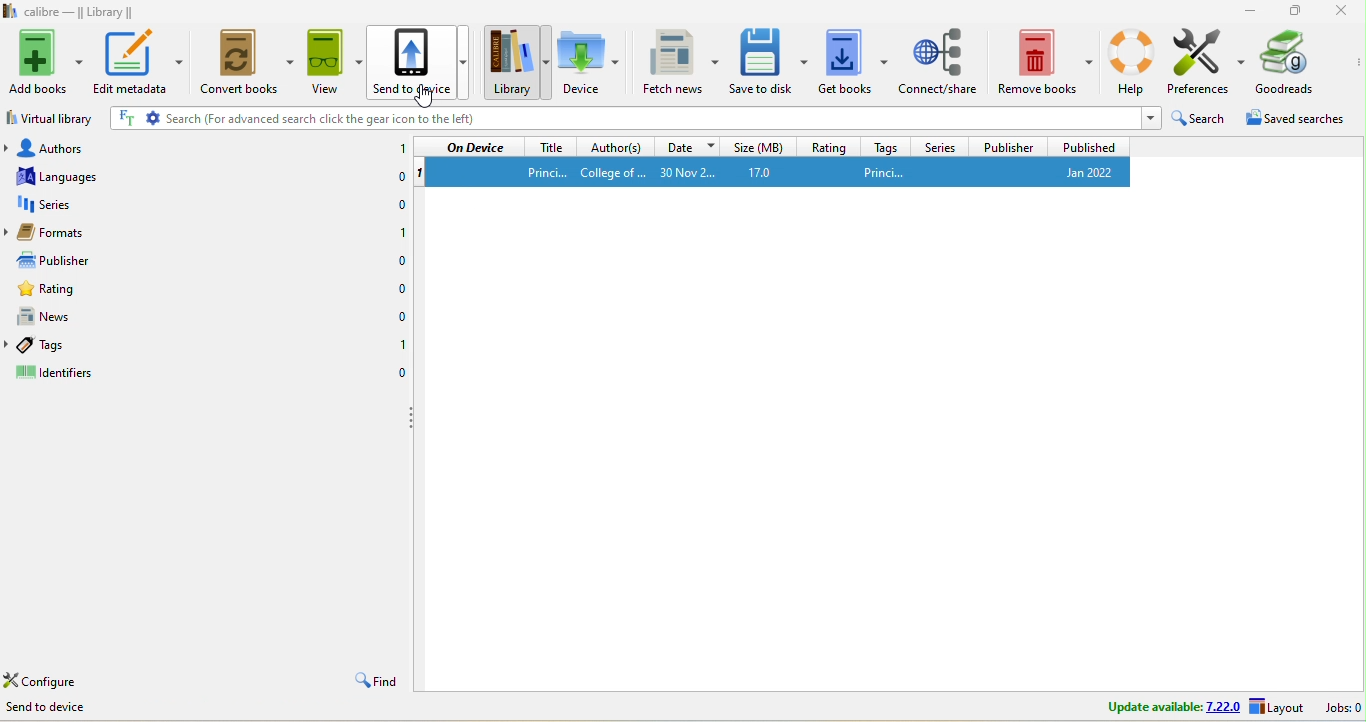  I want to click on virtual library, so click(48, 118).